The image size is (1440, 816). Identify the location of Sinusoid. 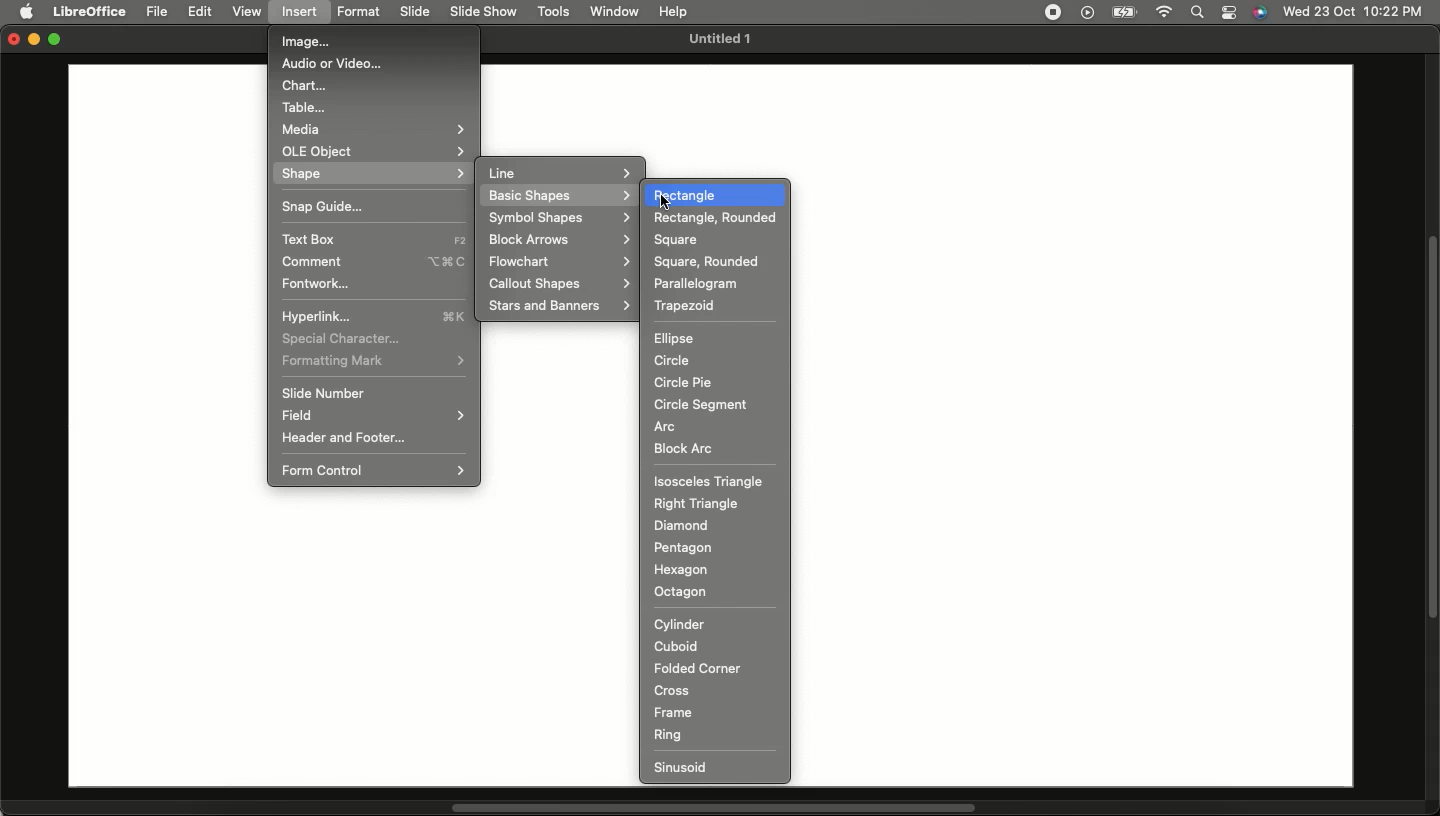
(683, 768).